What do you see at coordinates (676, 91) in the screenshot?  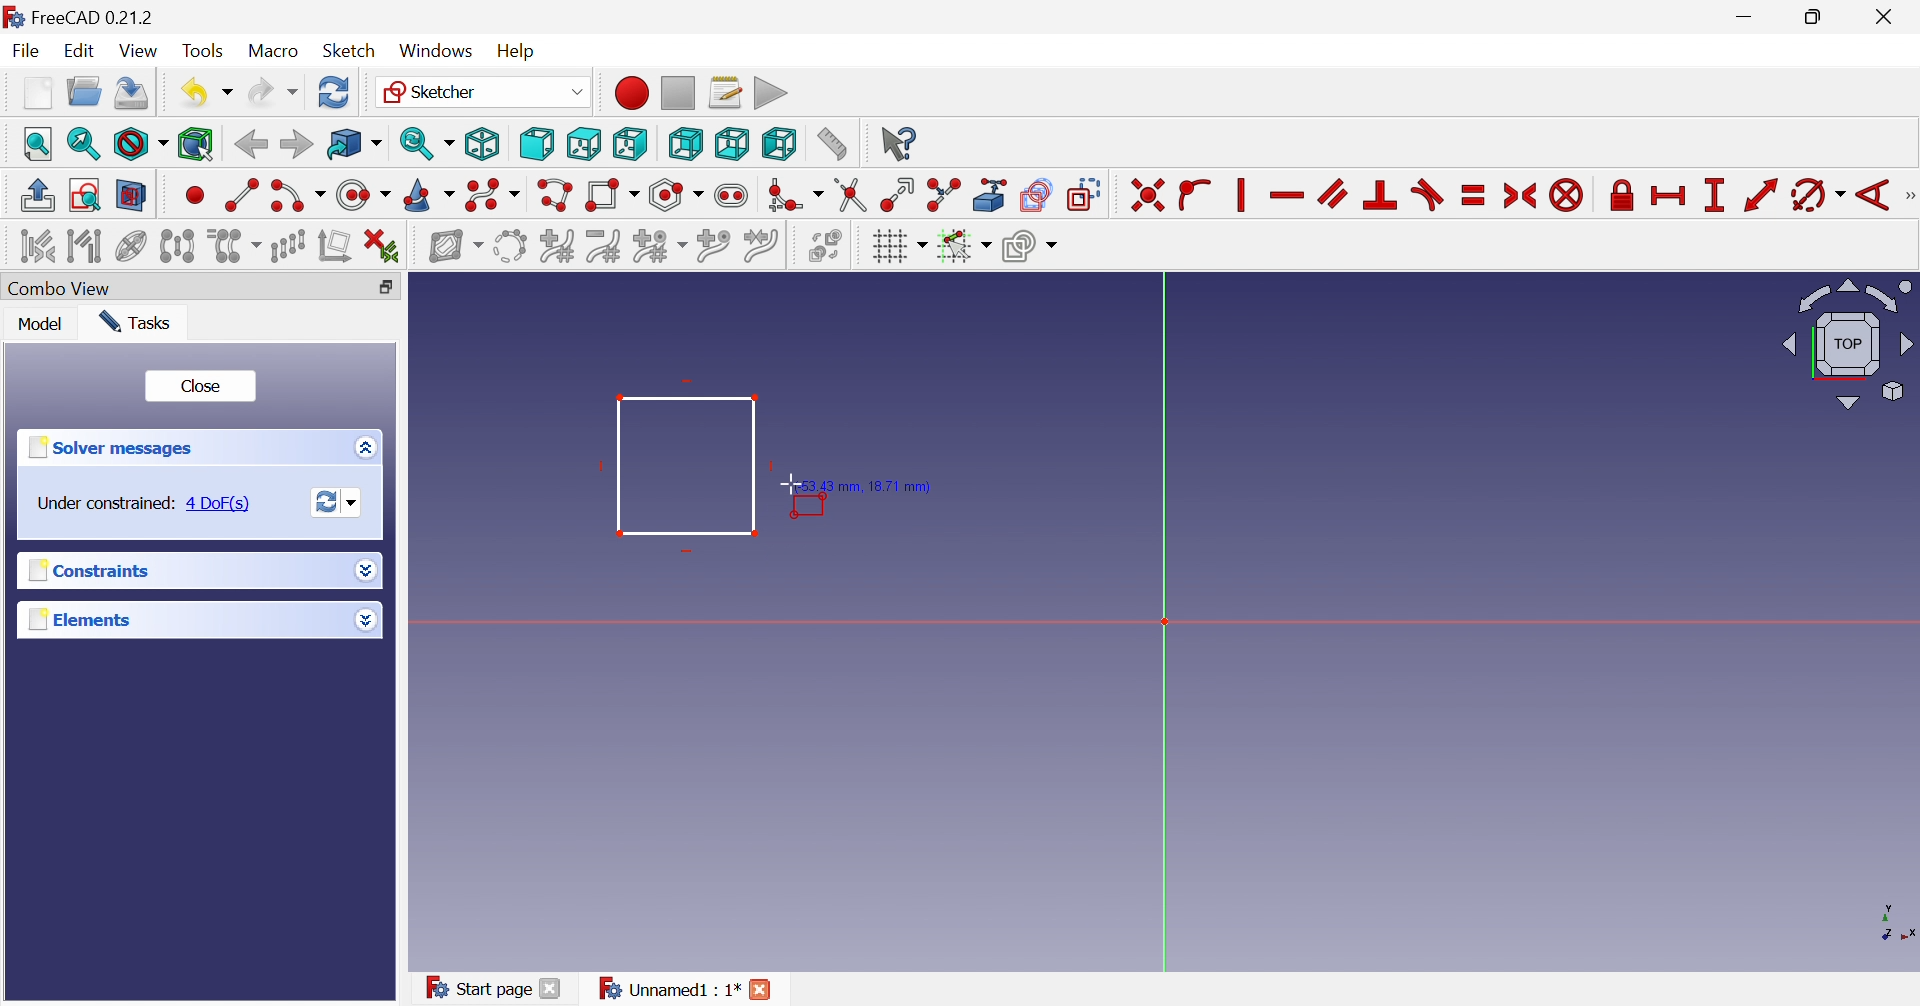 I see `Stop macro recording` at bounding box center [676, 91].